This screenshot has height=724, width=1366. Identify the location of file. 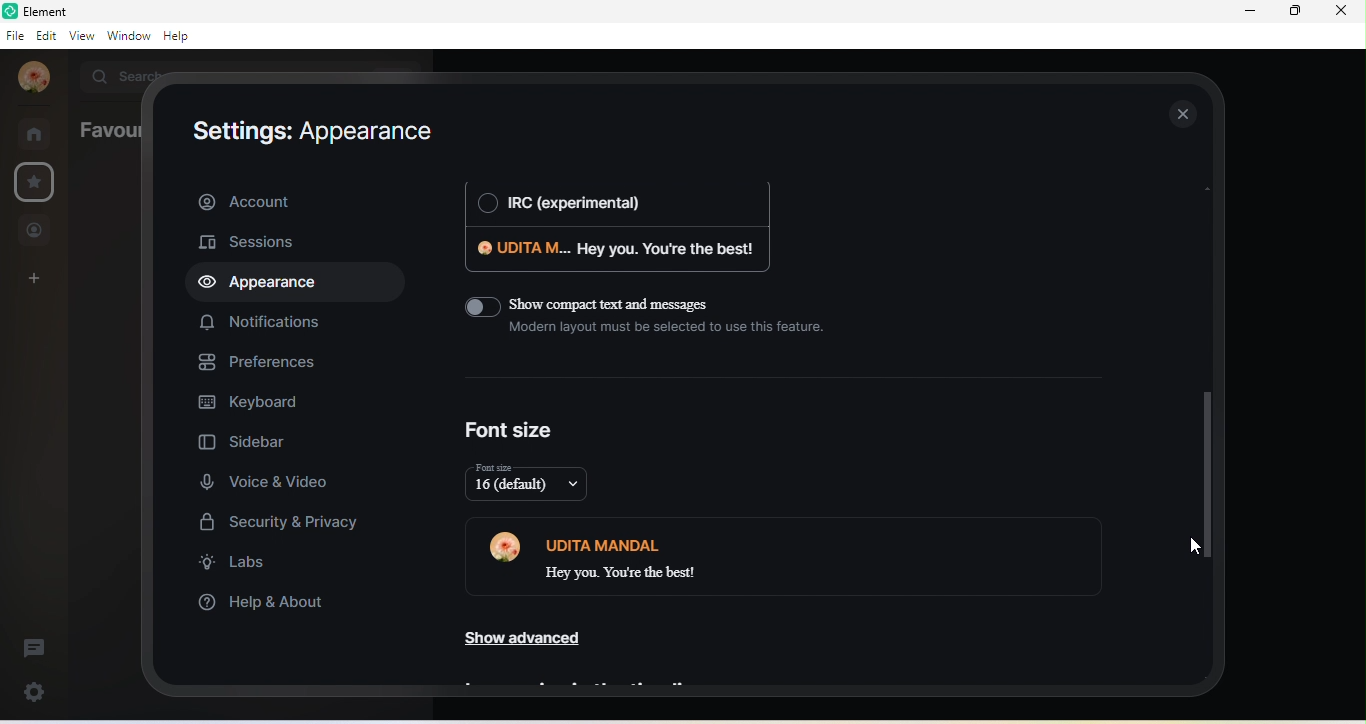
(13, 39).